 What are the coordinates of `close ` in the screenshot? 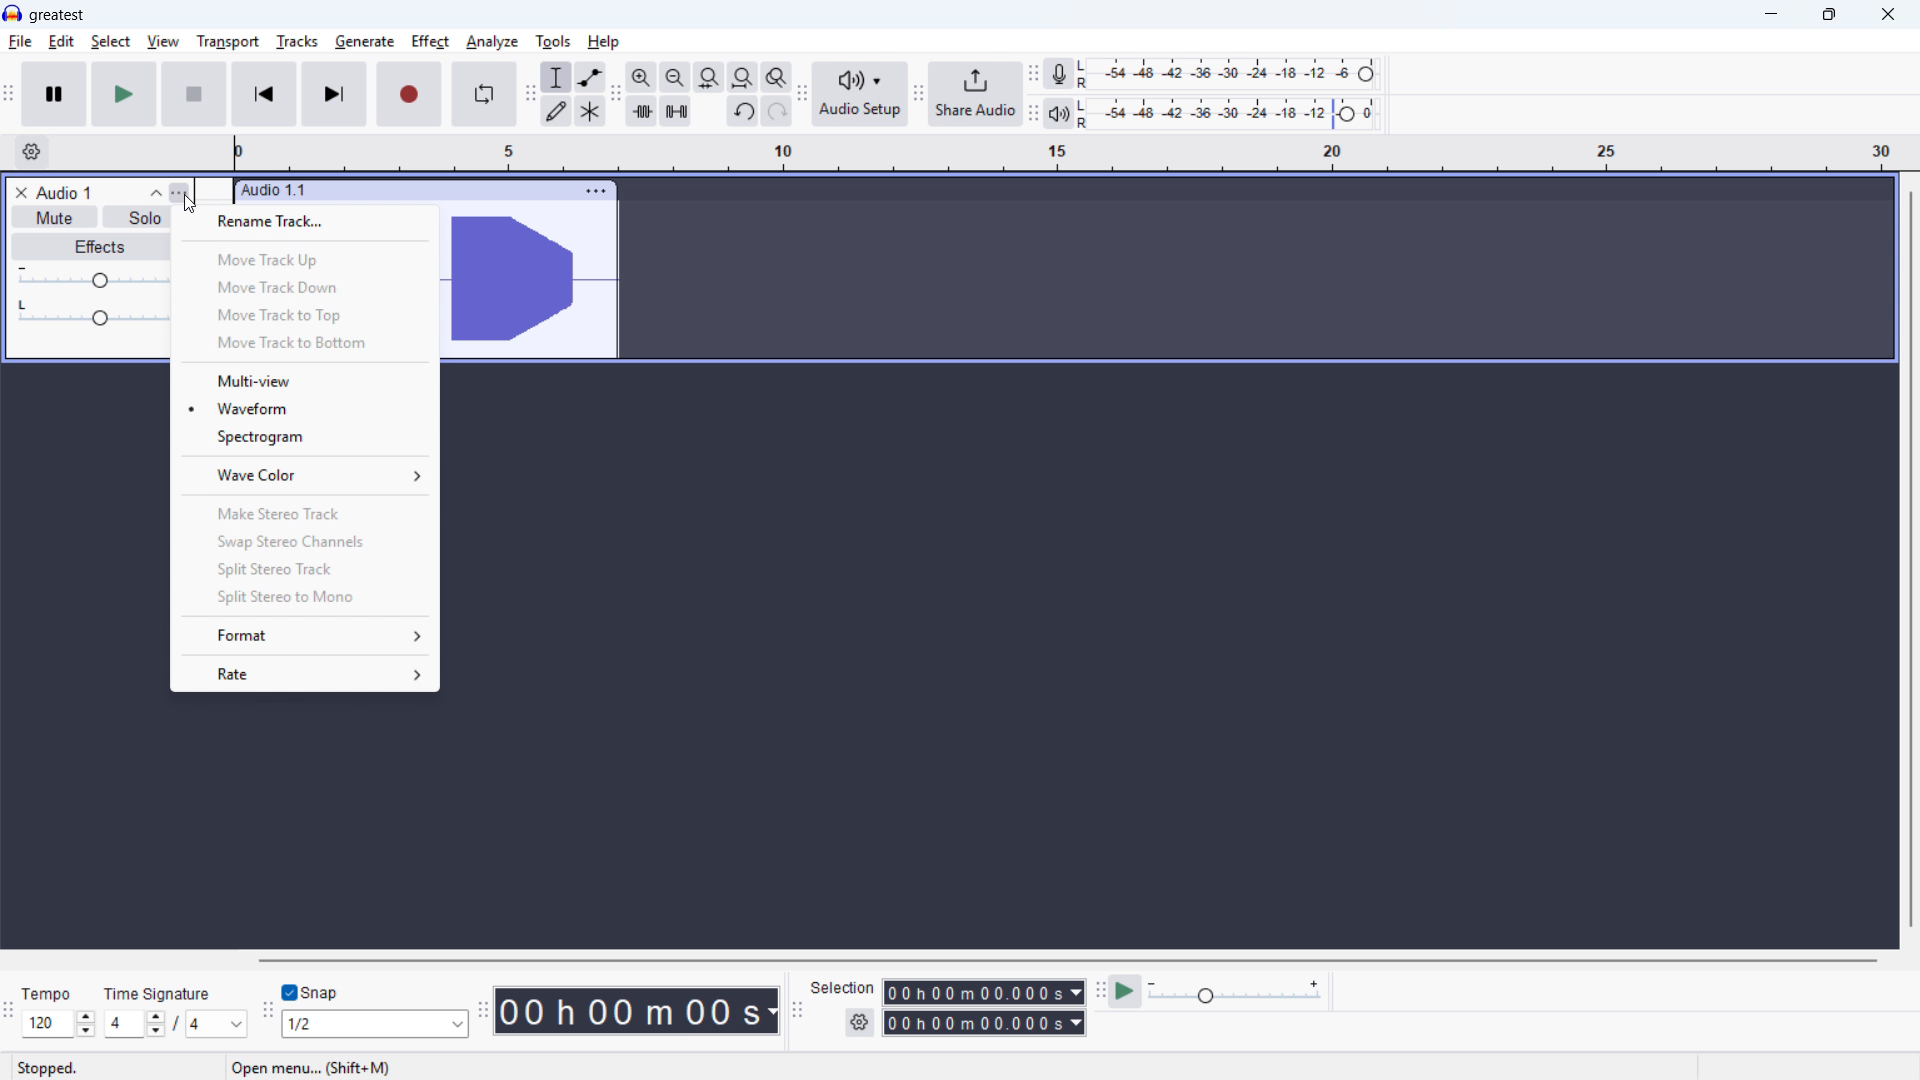 It's located at (1887, 15).